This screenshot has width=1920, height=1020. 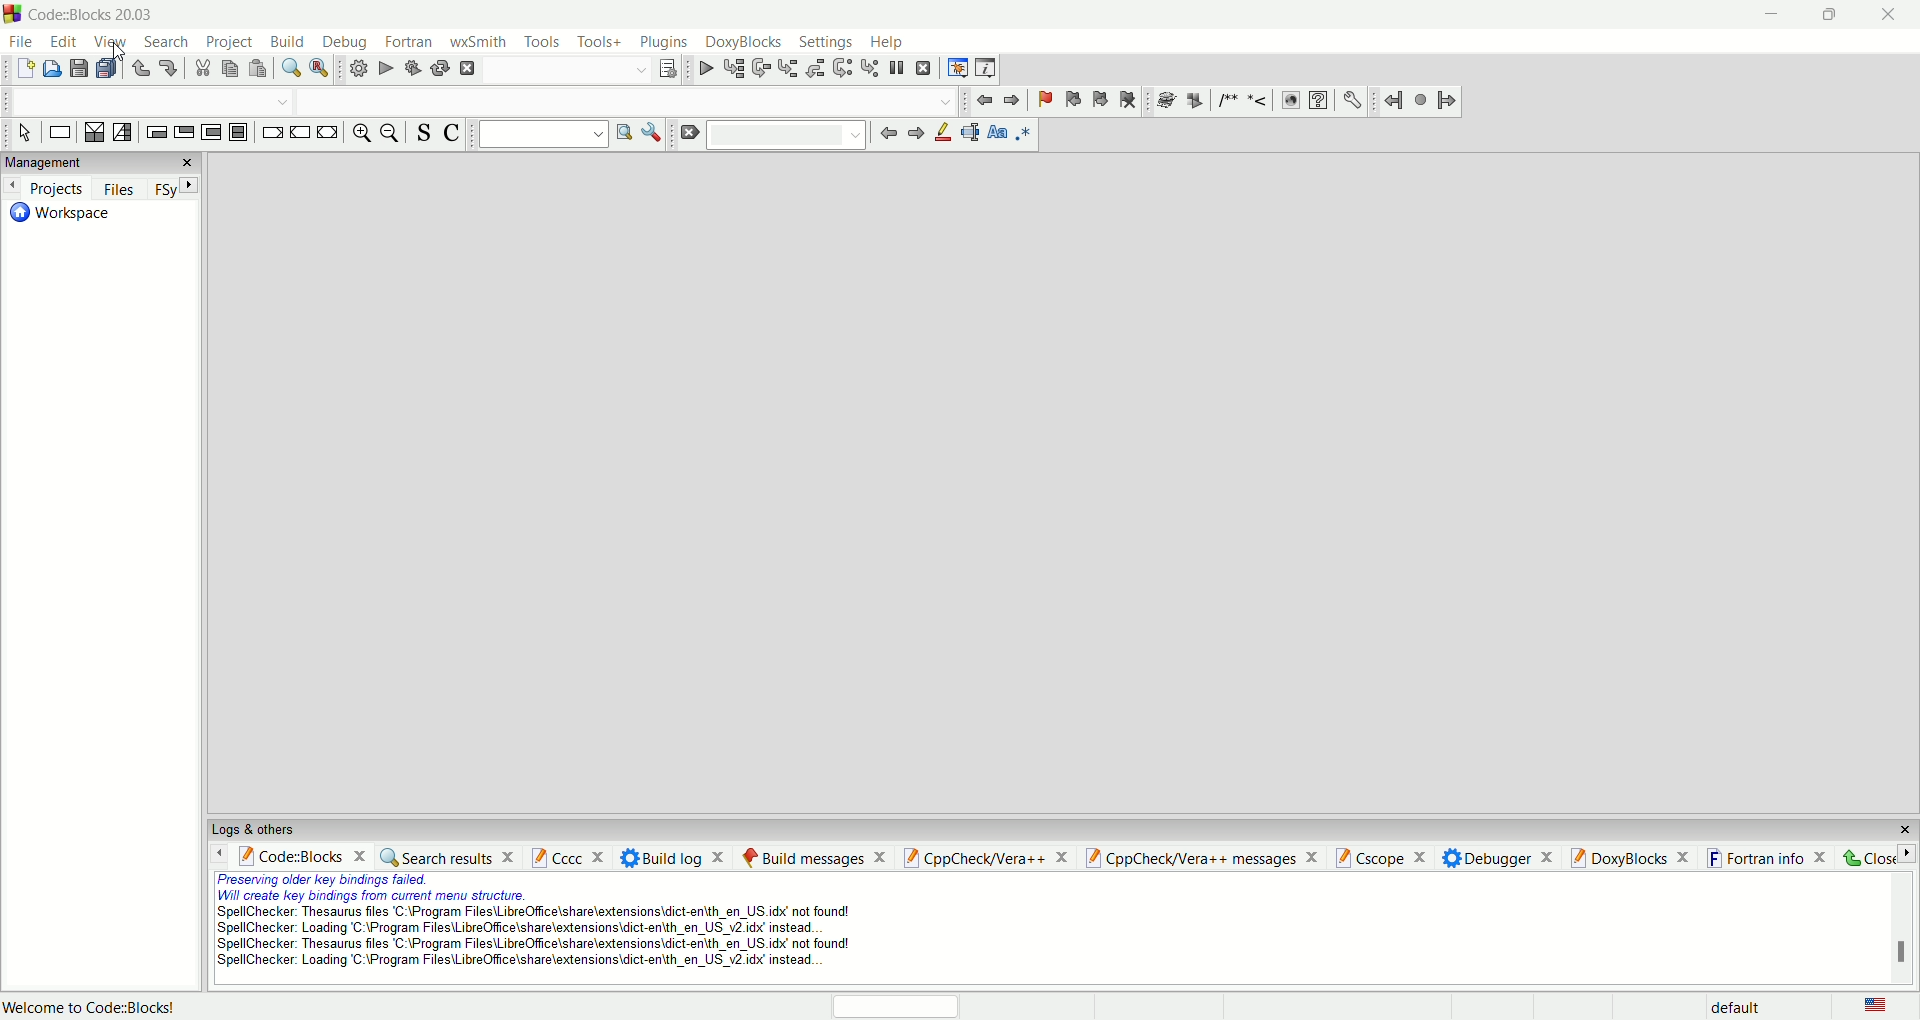 I want to click on jump back, so click(x=984, y=101).